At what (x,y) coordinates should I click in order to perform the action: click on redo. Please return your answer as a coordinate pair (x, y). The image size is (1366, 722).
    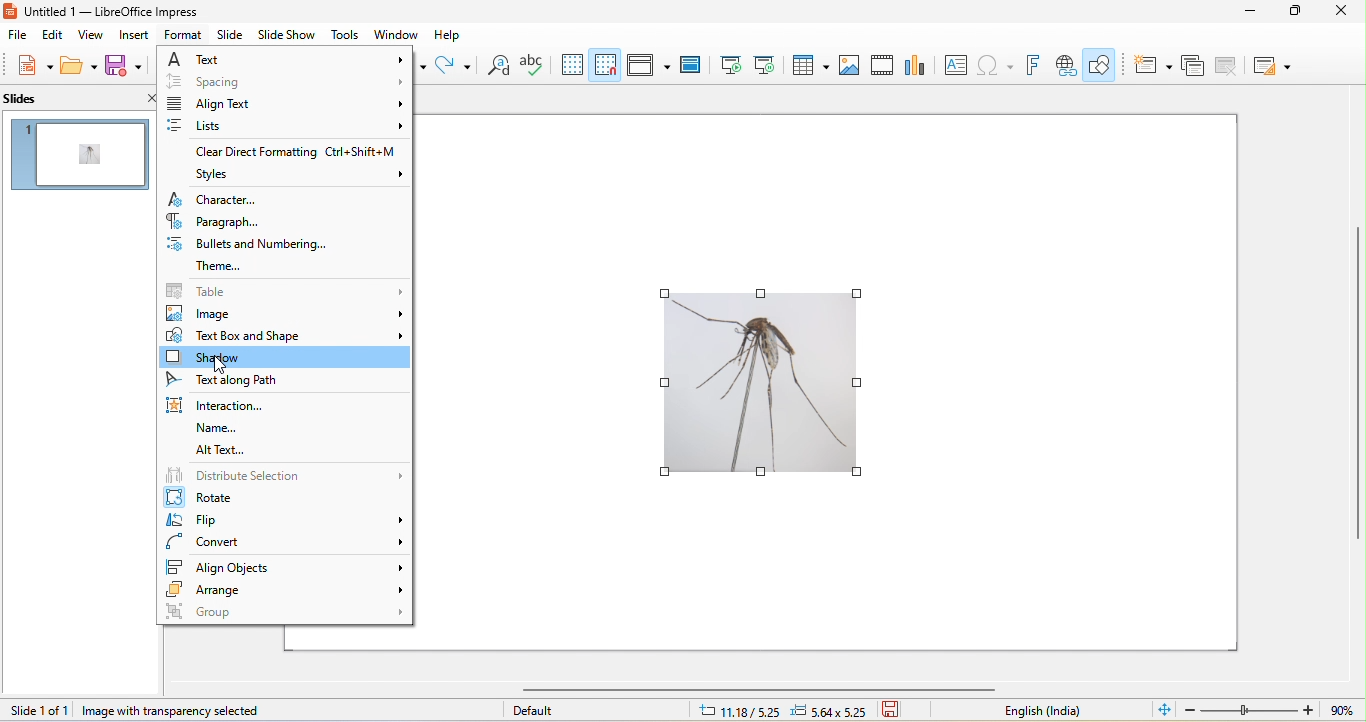
    Looking at the image, I should click on (454, 65).